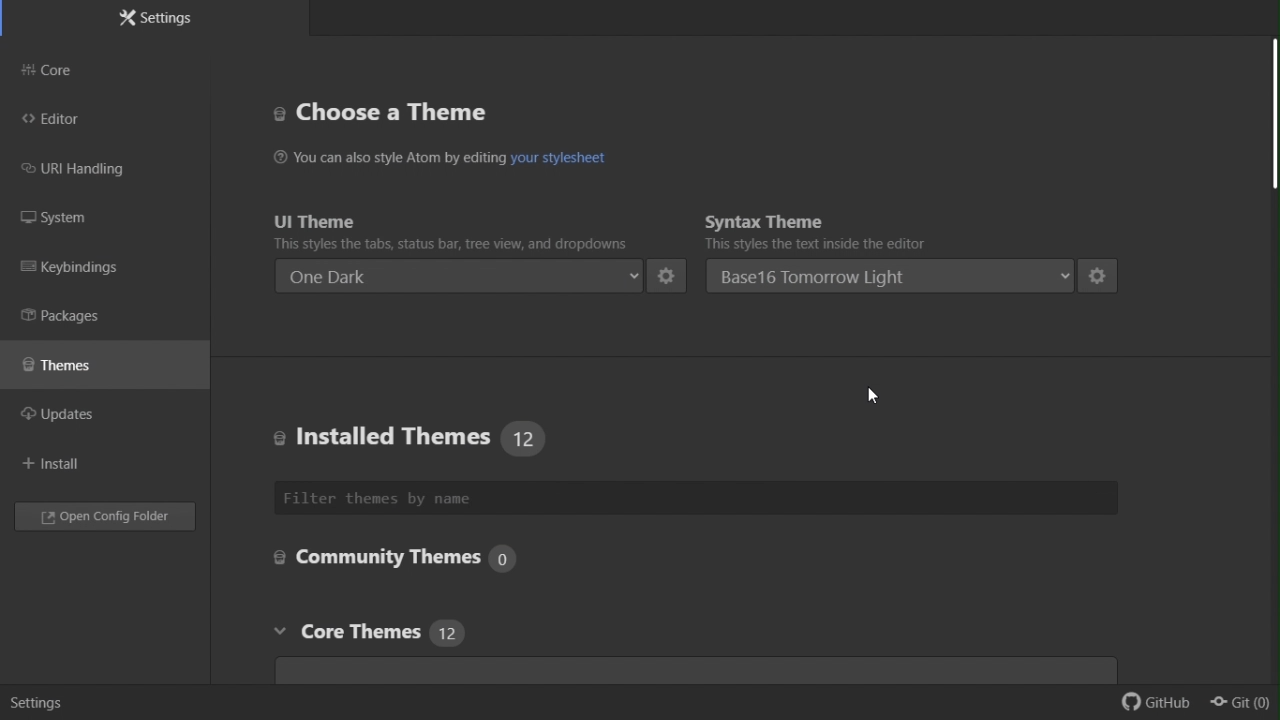  I want to click on hyperlink, so click(556, 159).